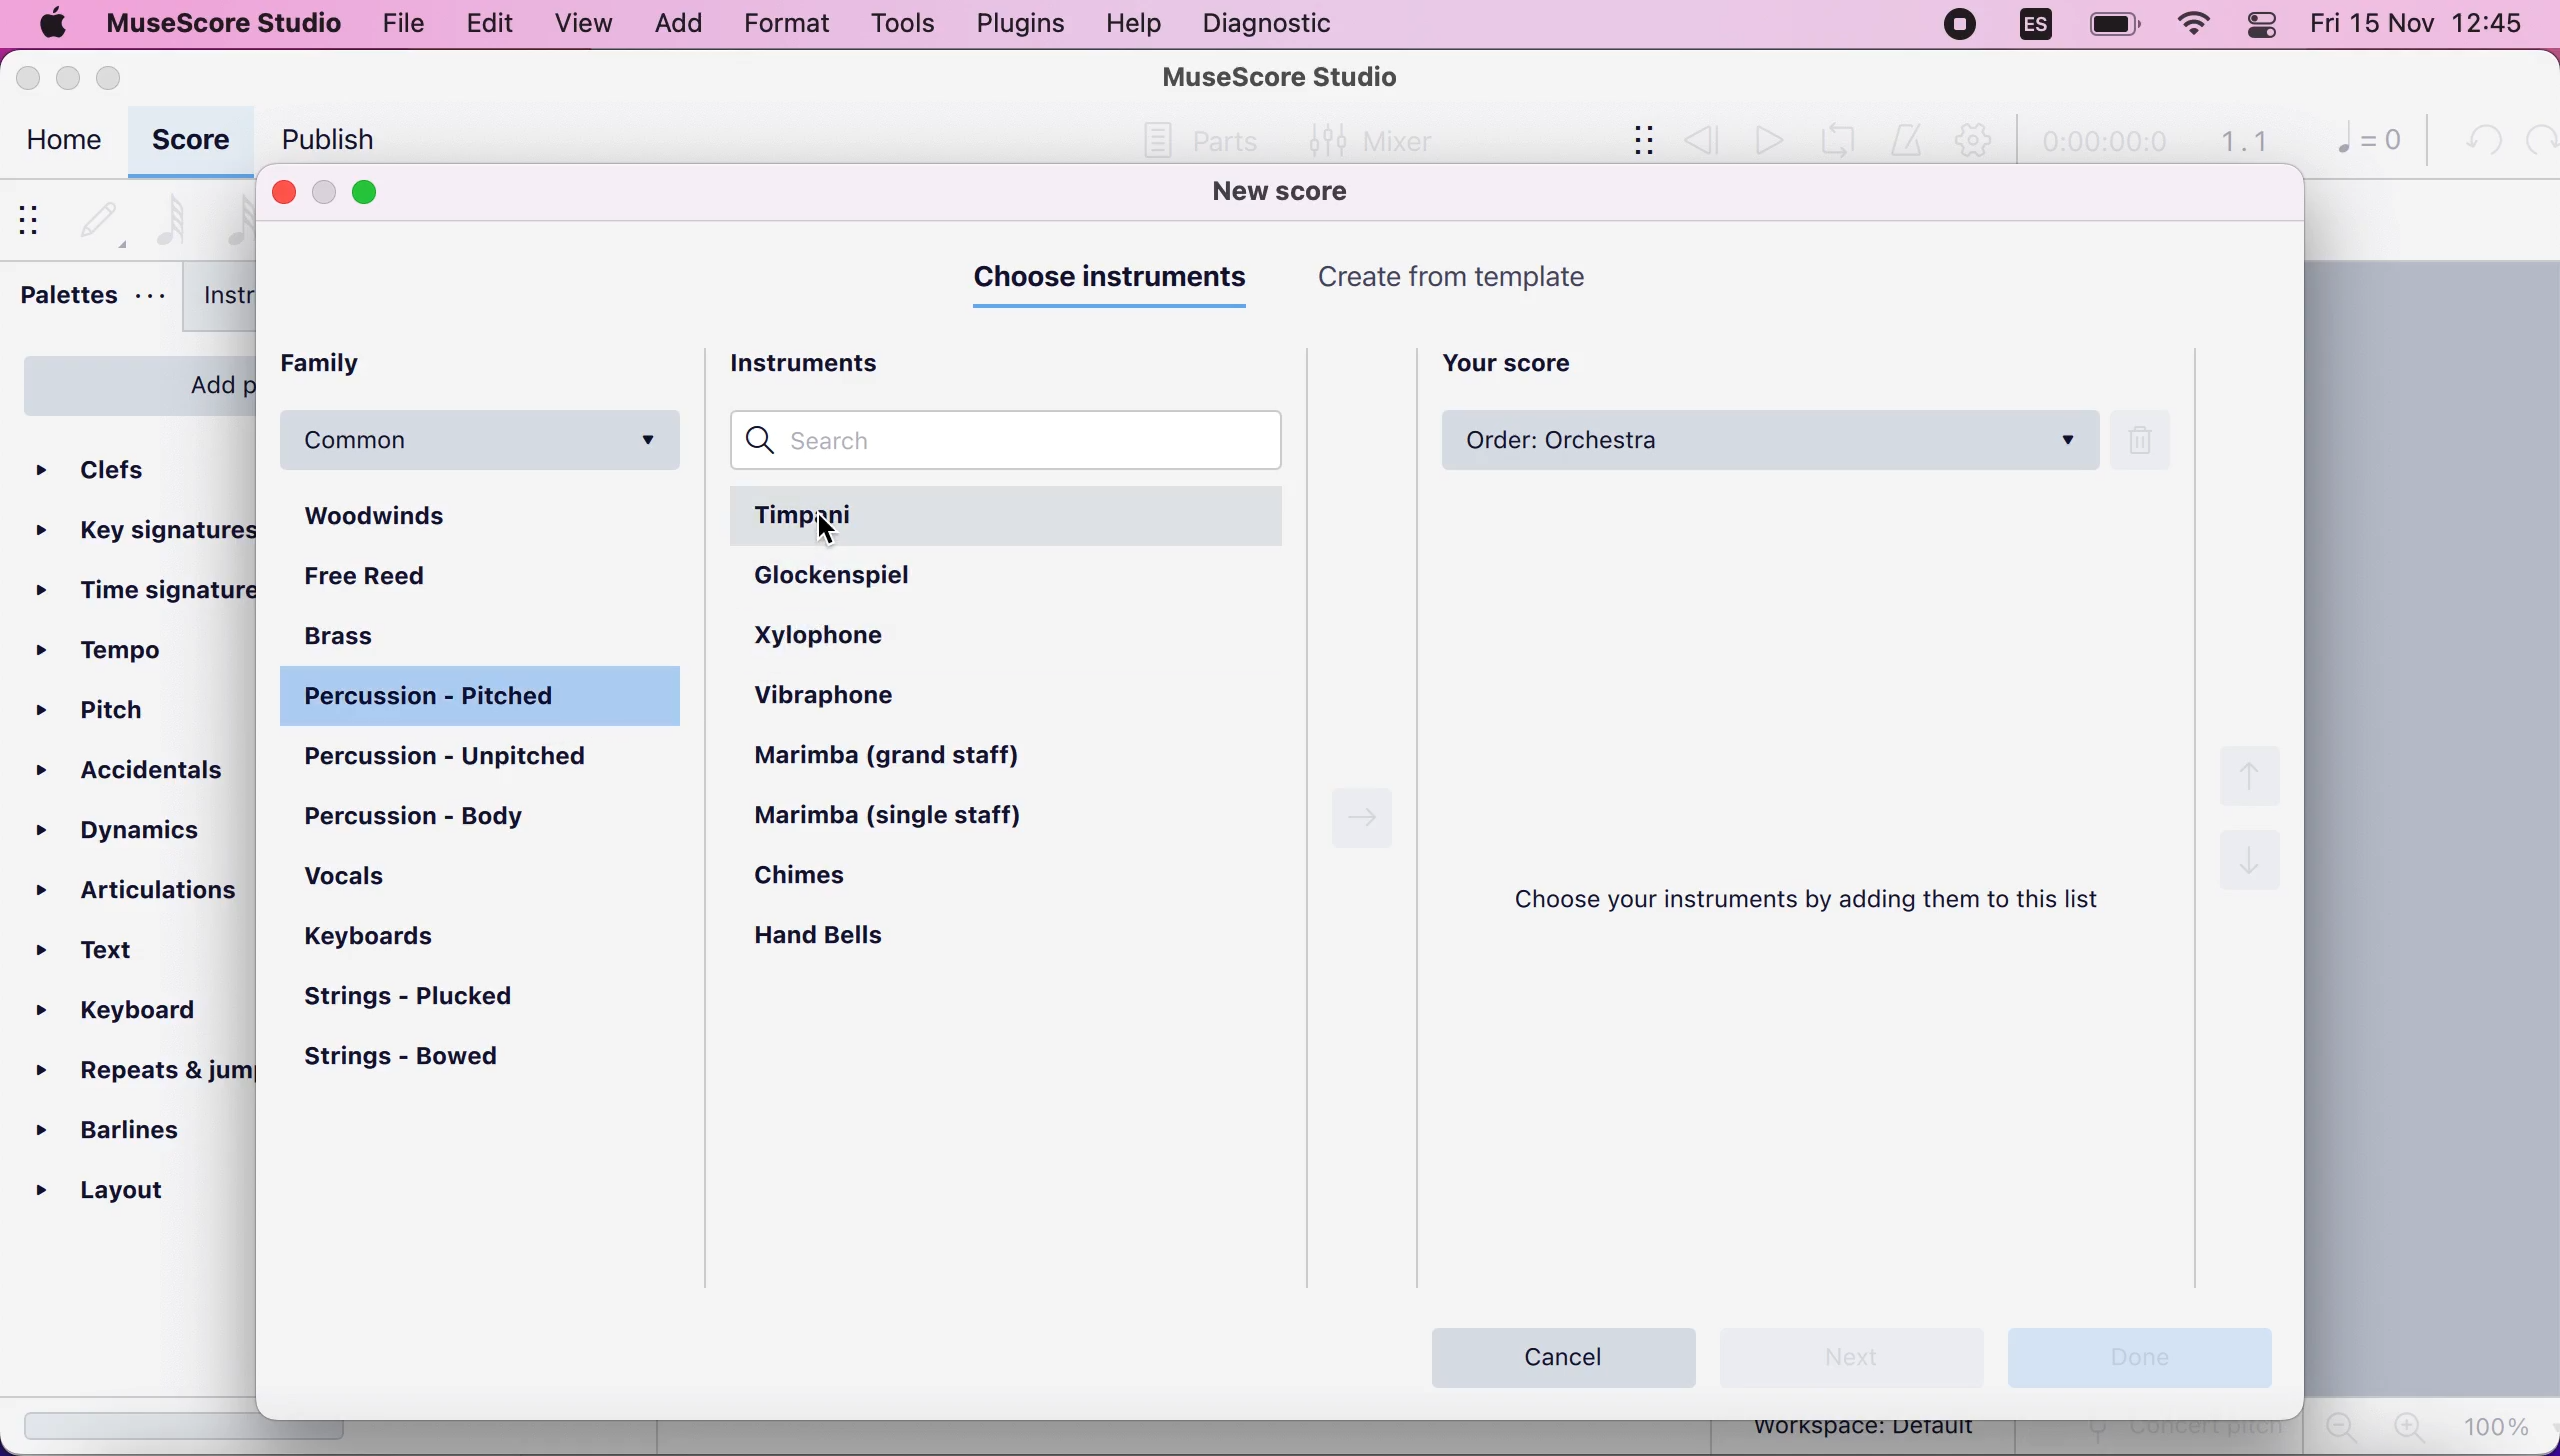 Image resolution: width=2560 pixels, height=1456 pixels. Describe the element at coordinates (1212, 141) in the screenshot. I see `` at that location.